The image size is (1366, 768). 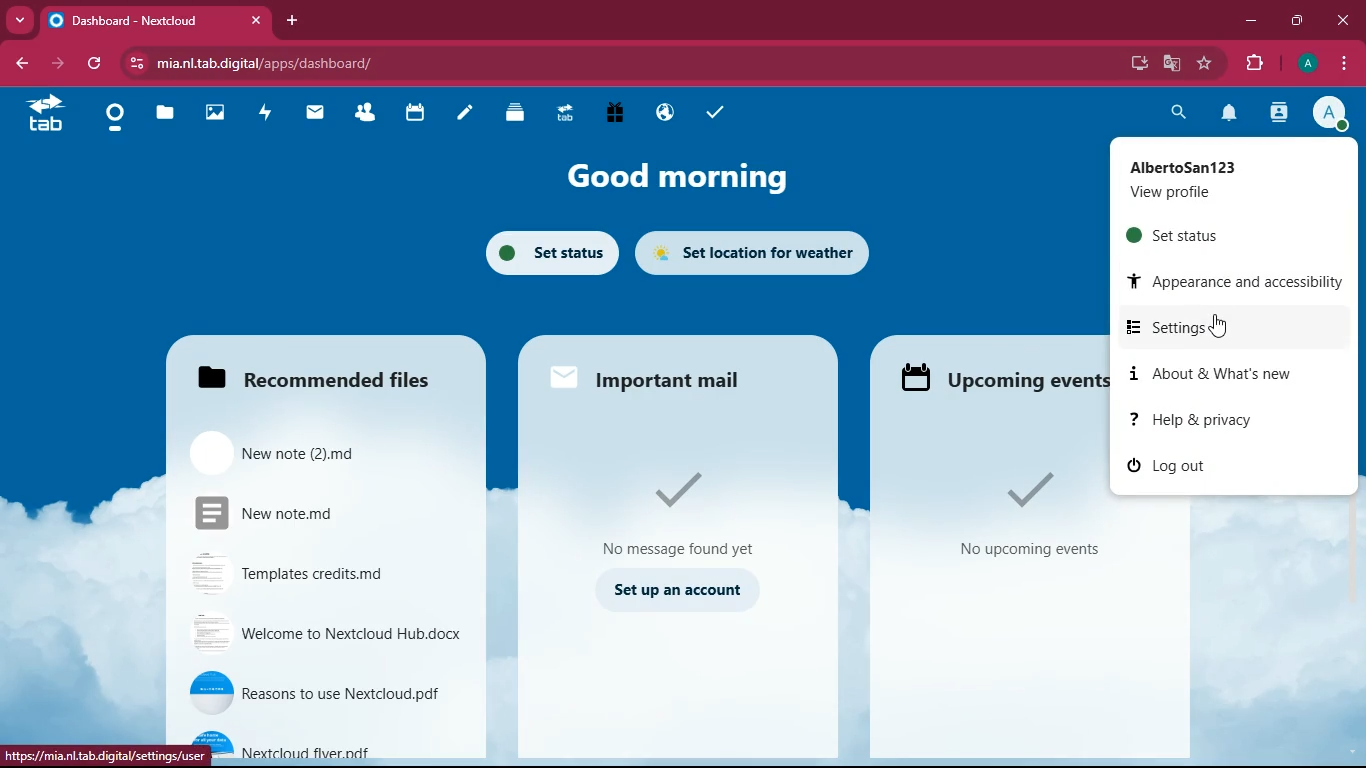 What do you see at coordinates (1208, 179) in the screenshot?
I see `AlbertoSan 123` at bounding box center [1208, 179].